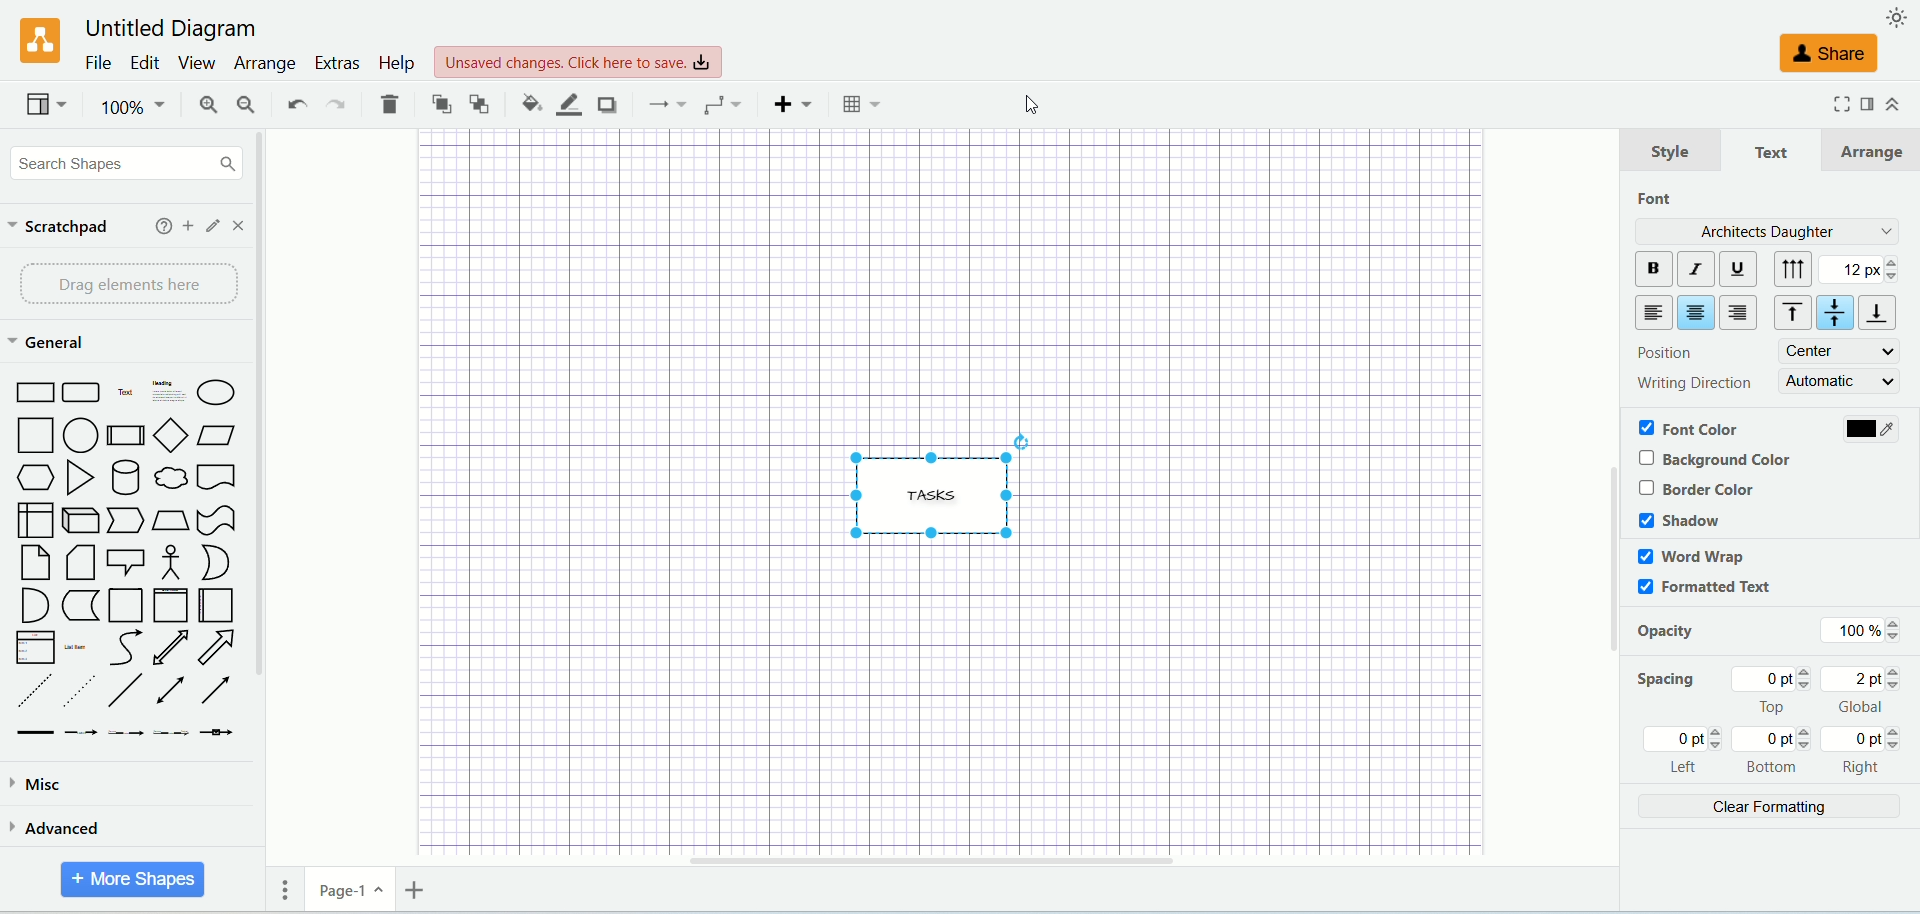 Image resolution: width=1920 pixels, height=914 pixels. I want to click on Square , so click(33, 435).